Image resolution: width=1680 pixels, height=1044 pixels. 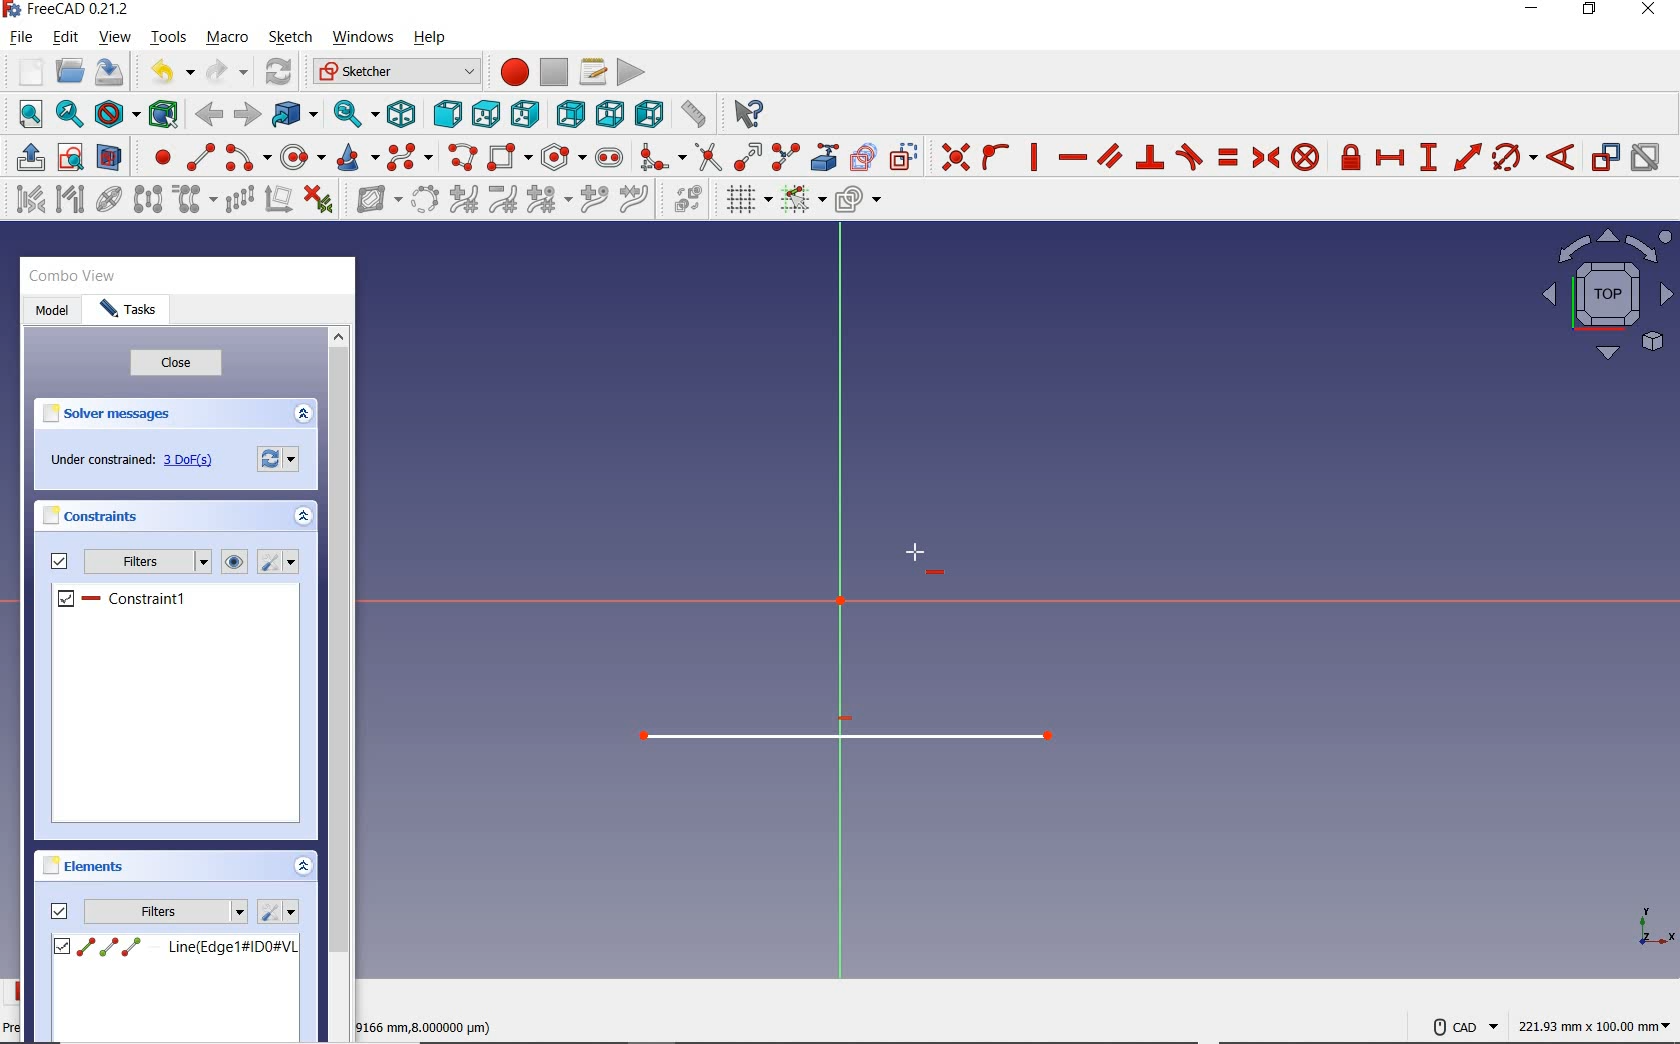 What do you see at coordinates (425, 198) in the screenshot?
I see `CONVERT GEOMETRY TO B-SPLINE` at bounding box center [425, 198].